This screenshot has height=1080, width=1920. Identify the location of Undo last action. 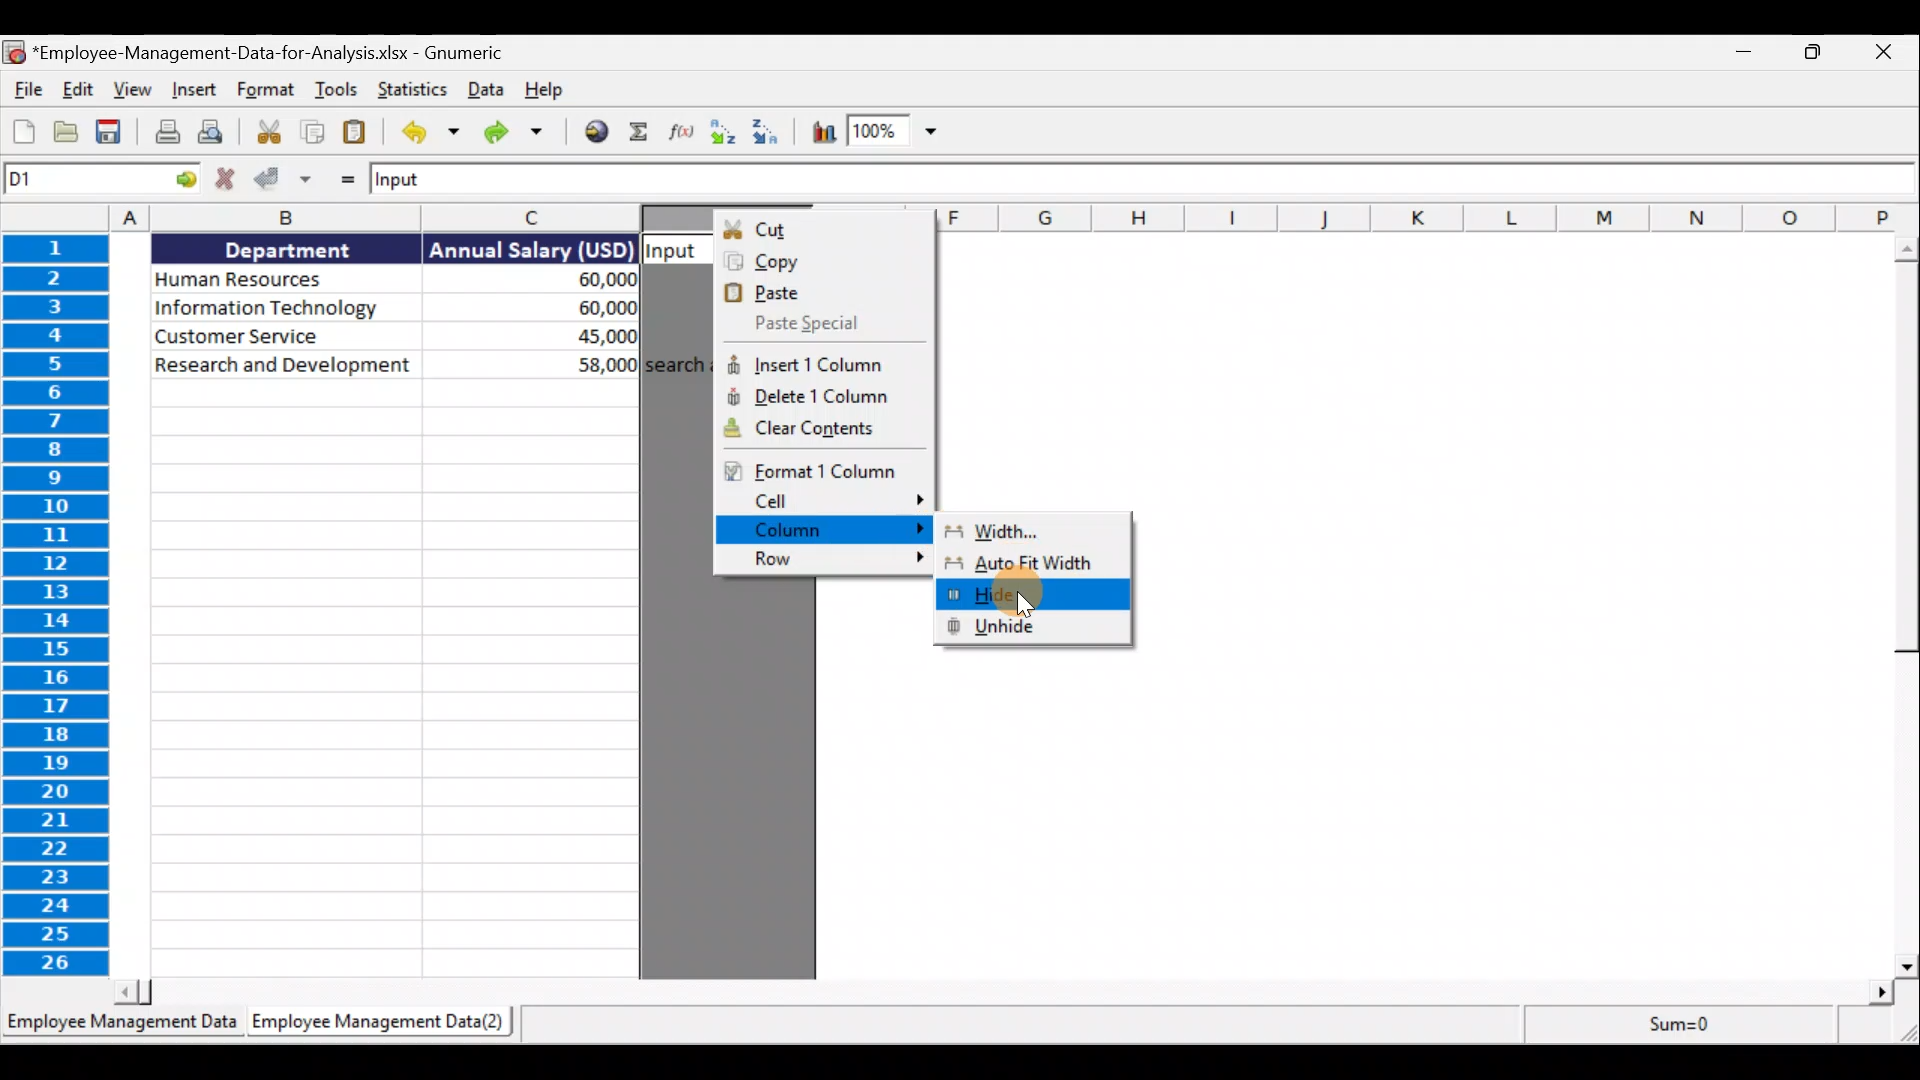
(428, 133).